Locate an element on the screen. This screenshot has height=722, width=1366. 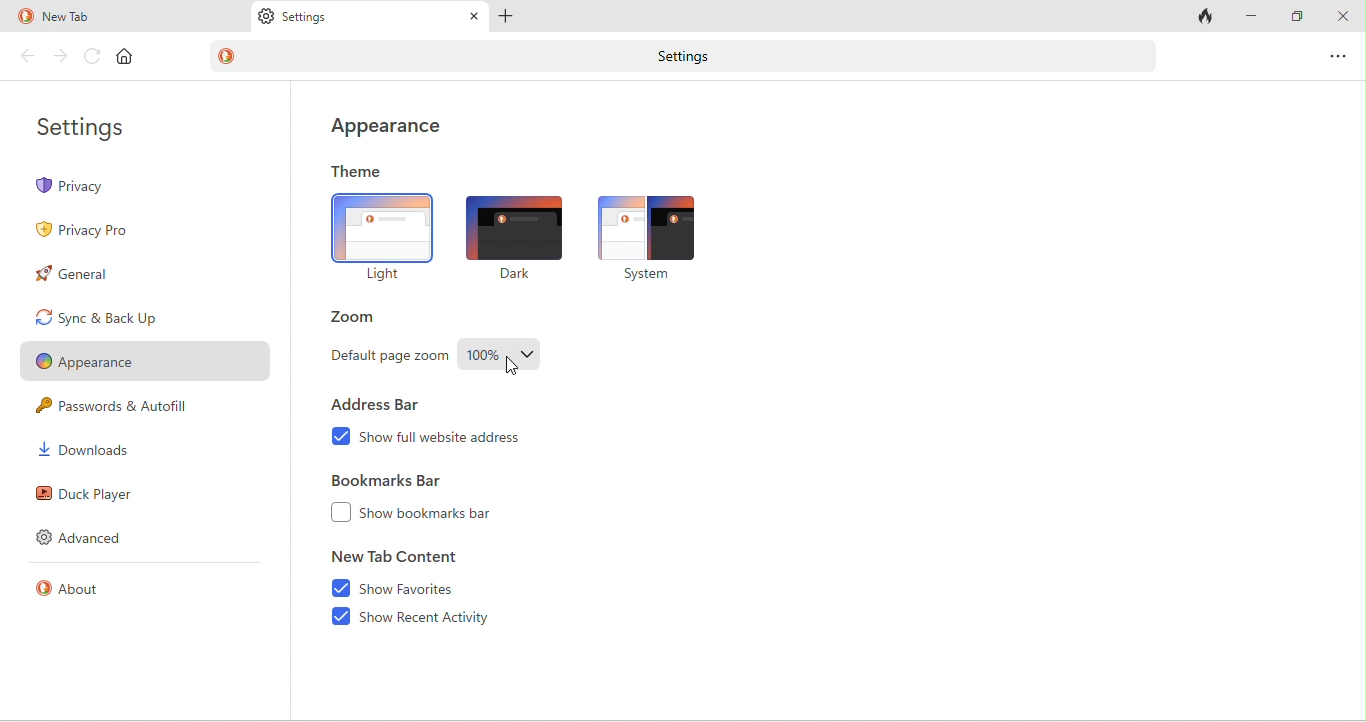
enable checkbox is located at coordinates (336, 588).